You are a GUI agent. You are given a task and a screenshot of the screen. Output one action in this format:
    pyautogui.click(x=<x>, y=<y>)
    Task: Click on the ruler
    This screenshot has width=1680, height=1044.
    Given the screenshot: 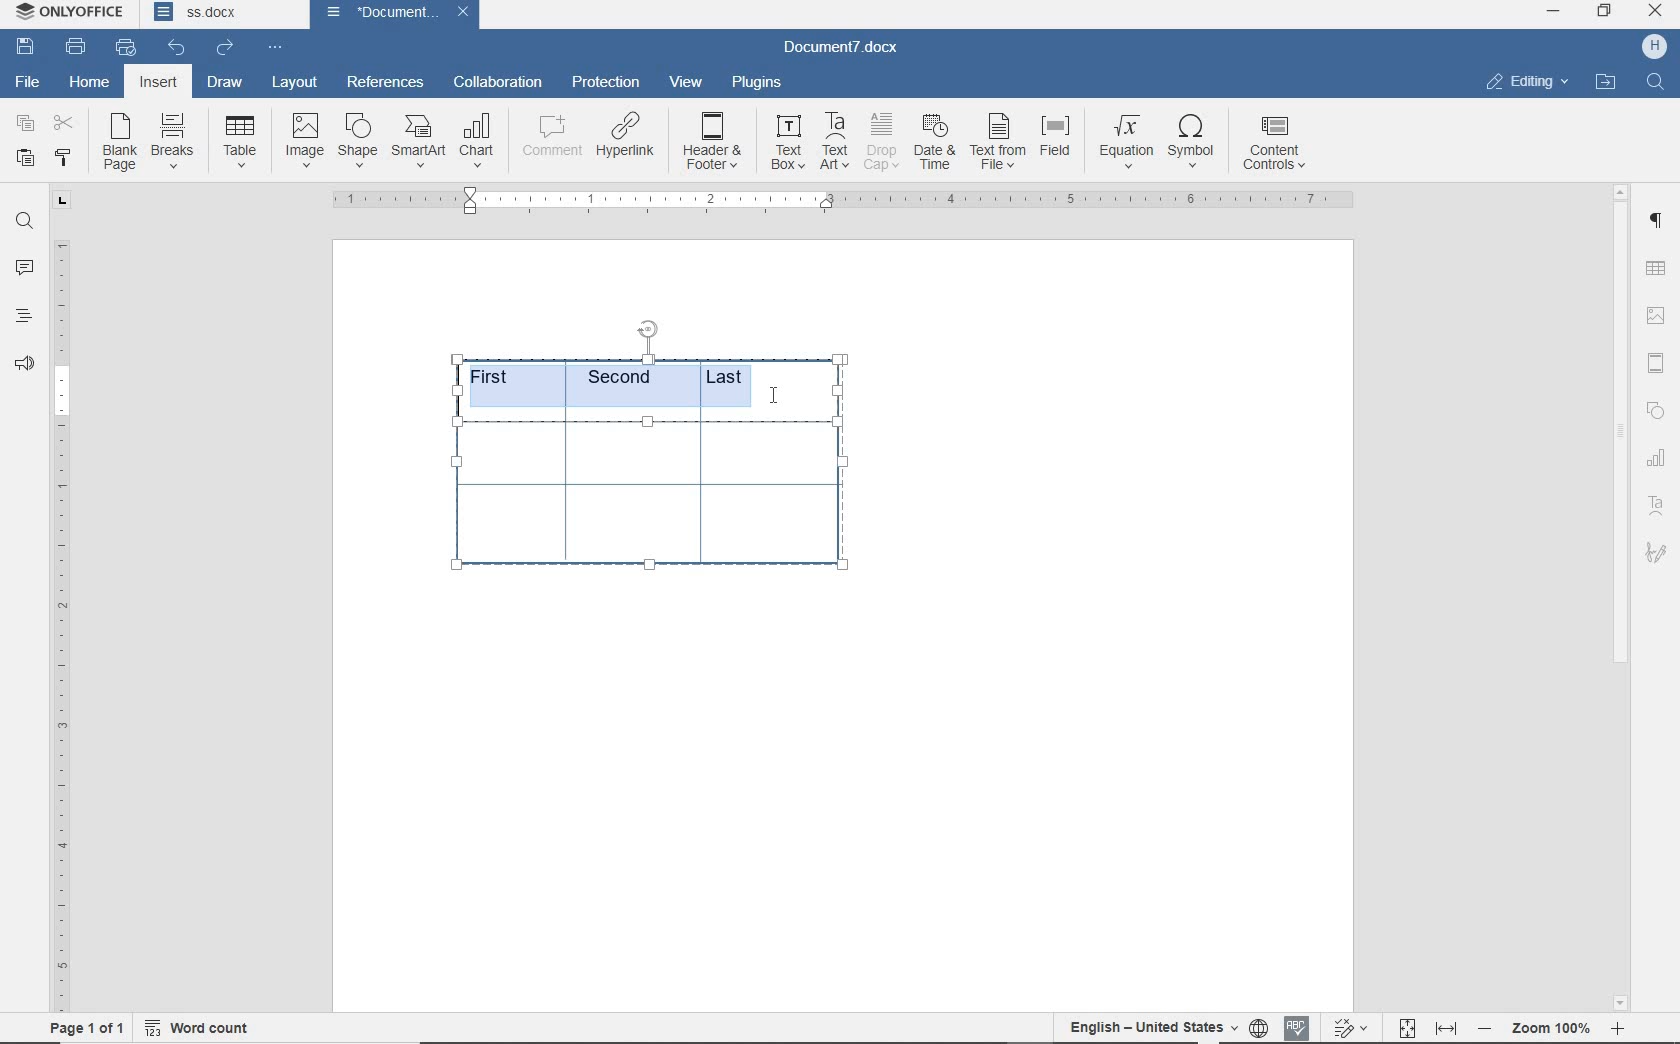 What is the action you would take?
    pyautogui.click(x=838, y=201)
    